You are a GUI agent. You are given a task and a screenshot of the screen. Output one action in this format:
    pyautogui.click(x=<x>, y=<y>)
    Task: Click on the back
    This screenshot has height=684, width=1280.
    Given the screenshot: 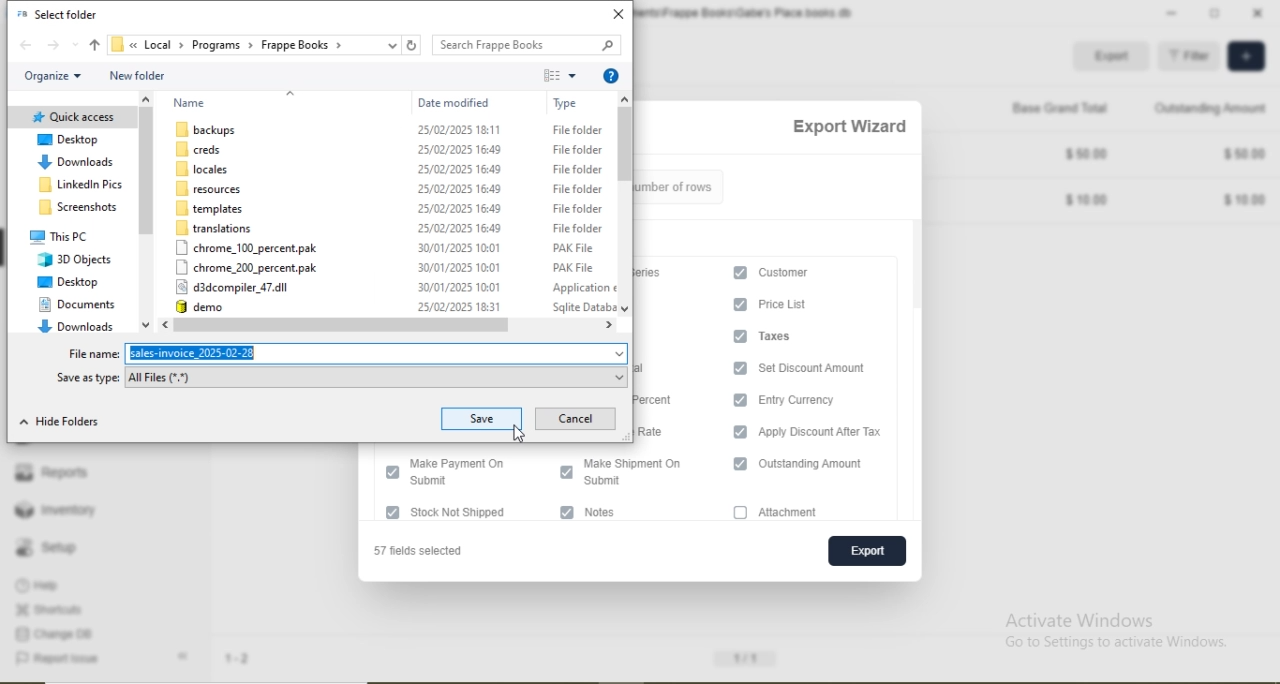 What is the action you would take?
    pyautogui.click(x=30, y=47)
    